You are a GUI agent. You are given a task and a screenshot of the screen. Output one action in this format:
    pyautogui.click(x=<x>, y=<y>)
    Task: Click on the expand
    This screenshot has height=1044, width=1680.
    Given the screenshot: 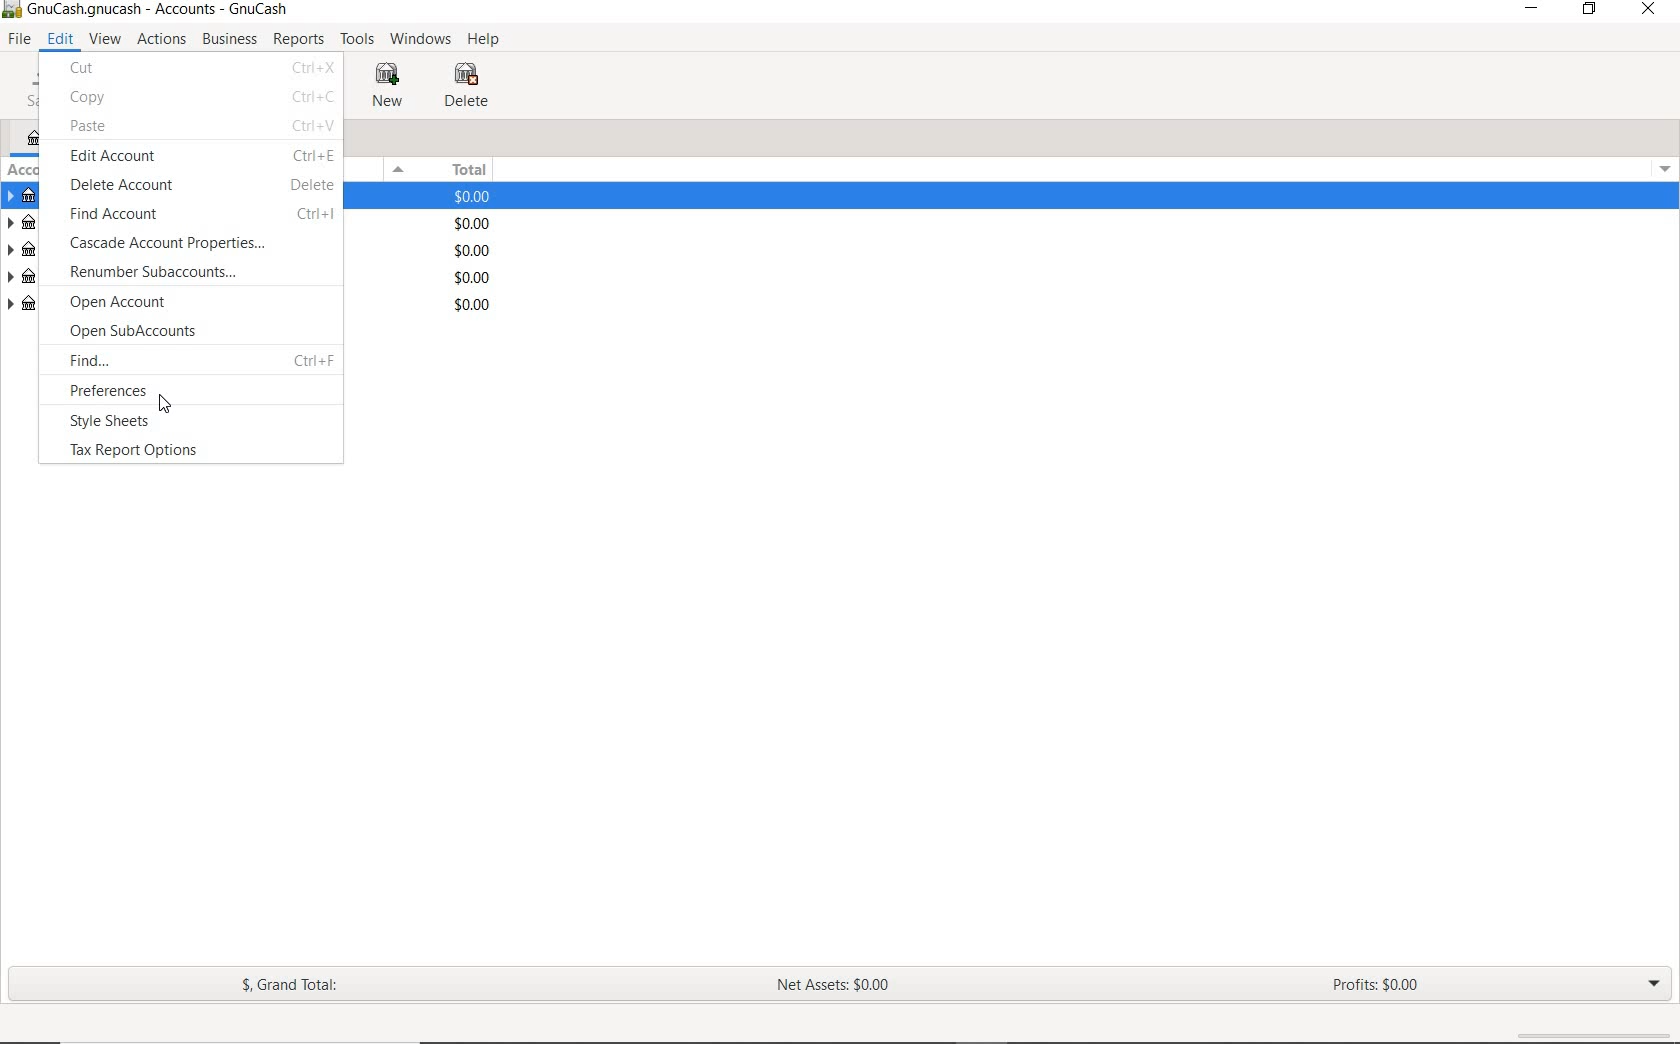 What is the action you would take?
    pyautogui.click(x=1662, y=166)
    